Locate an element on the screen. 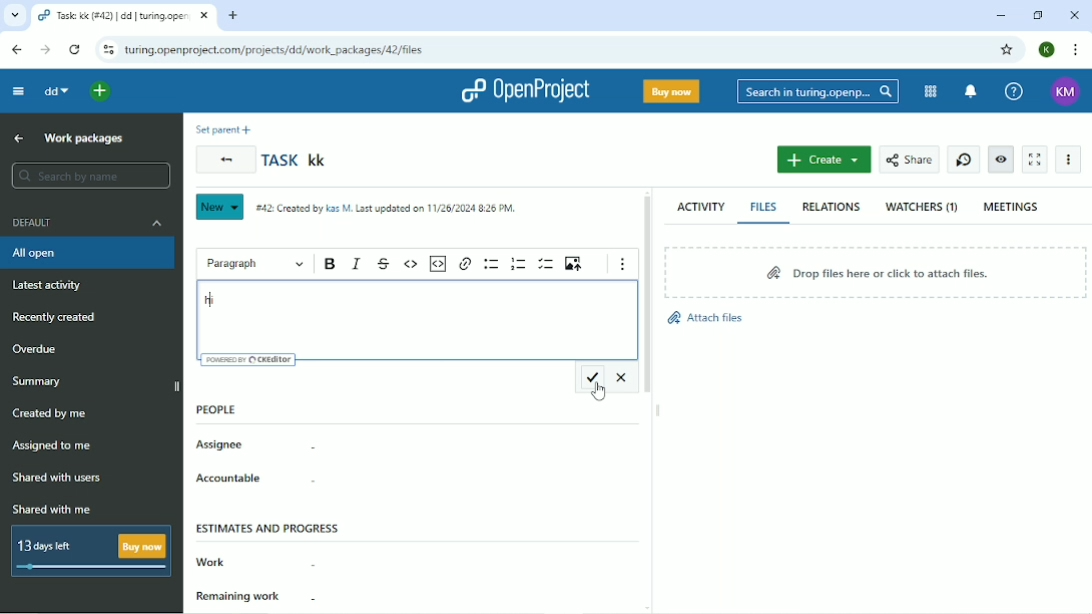 Image resolution: width=1092 pixels, height=614 pixels. Save is located at coordinates (591, 377).